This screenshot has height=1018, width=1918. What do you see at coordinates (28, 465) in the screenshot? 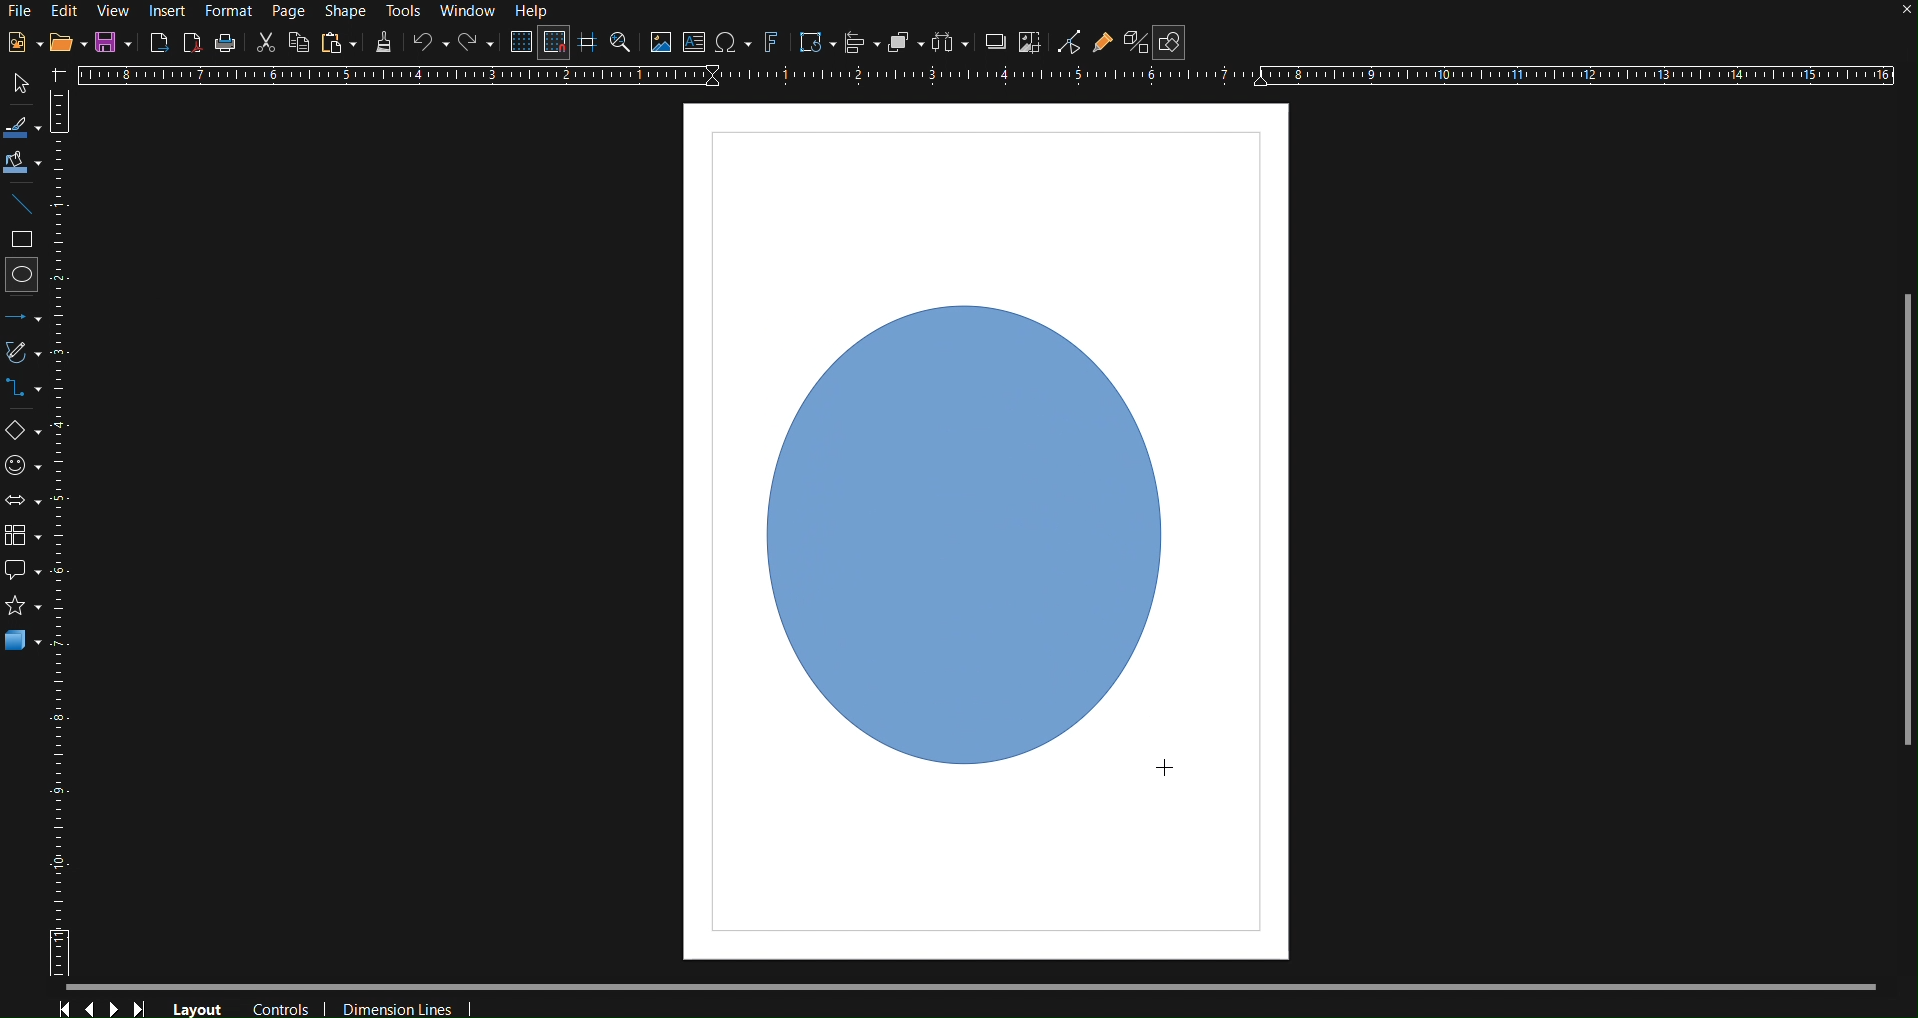
I see `Symbol Shapes` at bounding box center [28, 465].